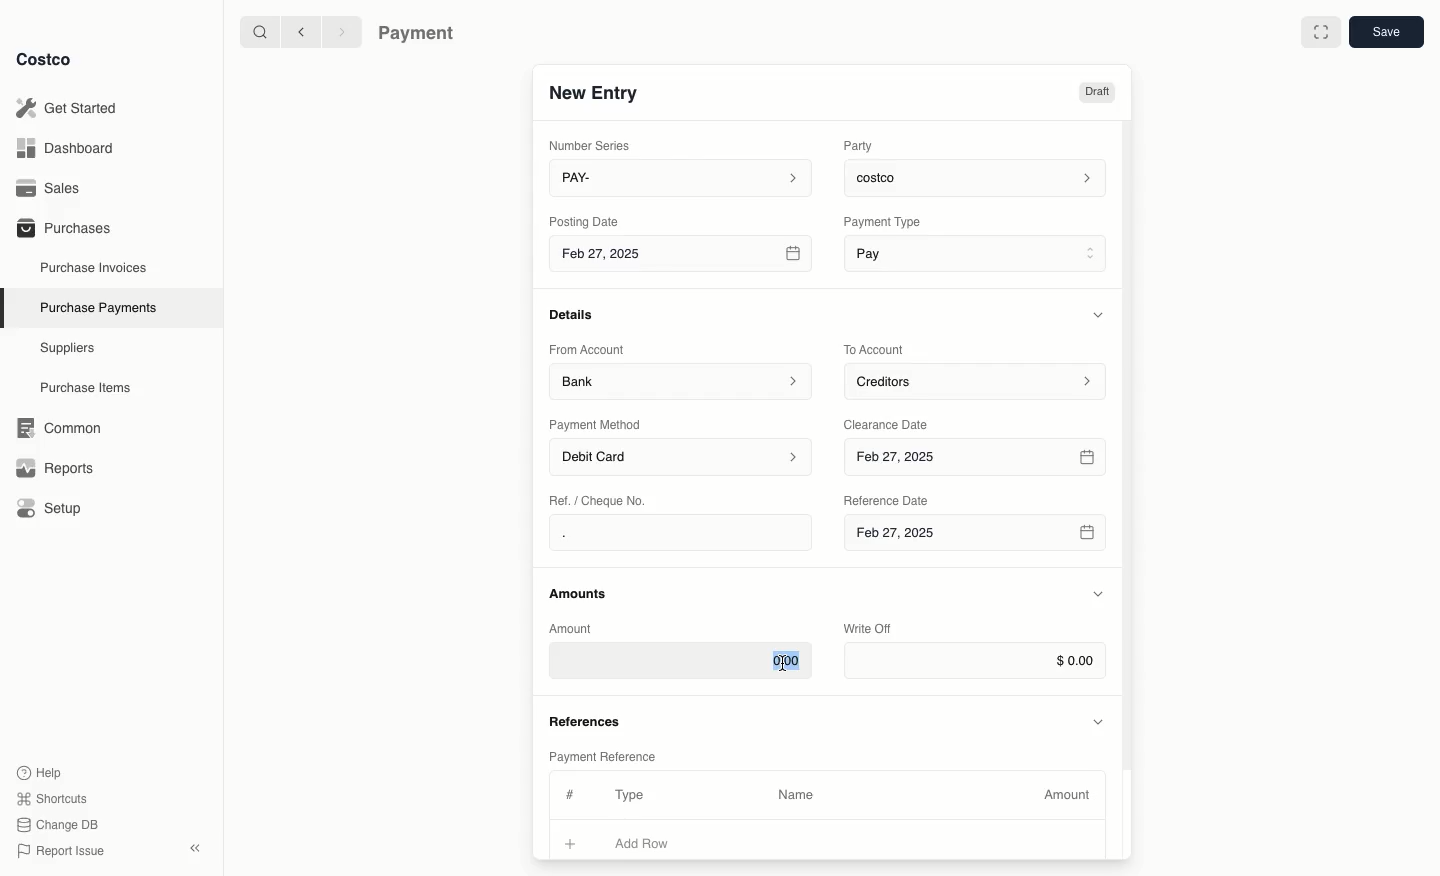  Describe the element at coordinates (682, 458) in the screenshot. I see `Debit Card` at that location.